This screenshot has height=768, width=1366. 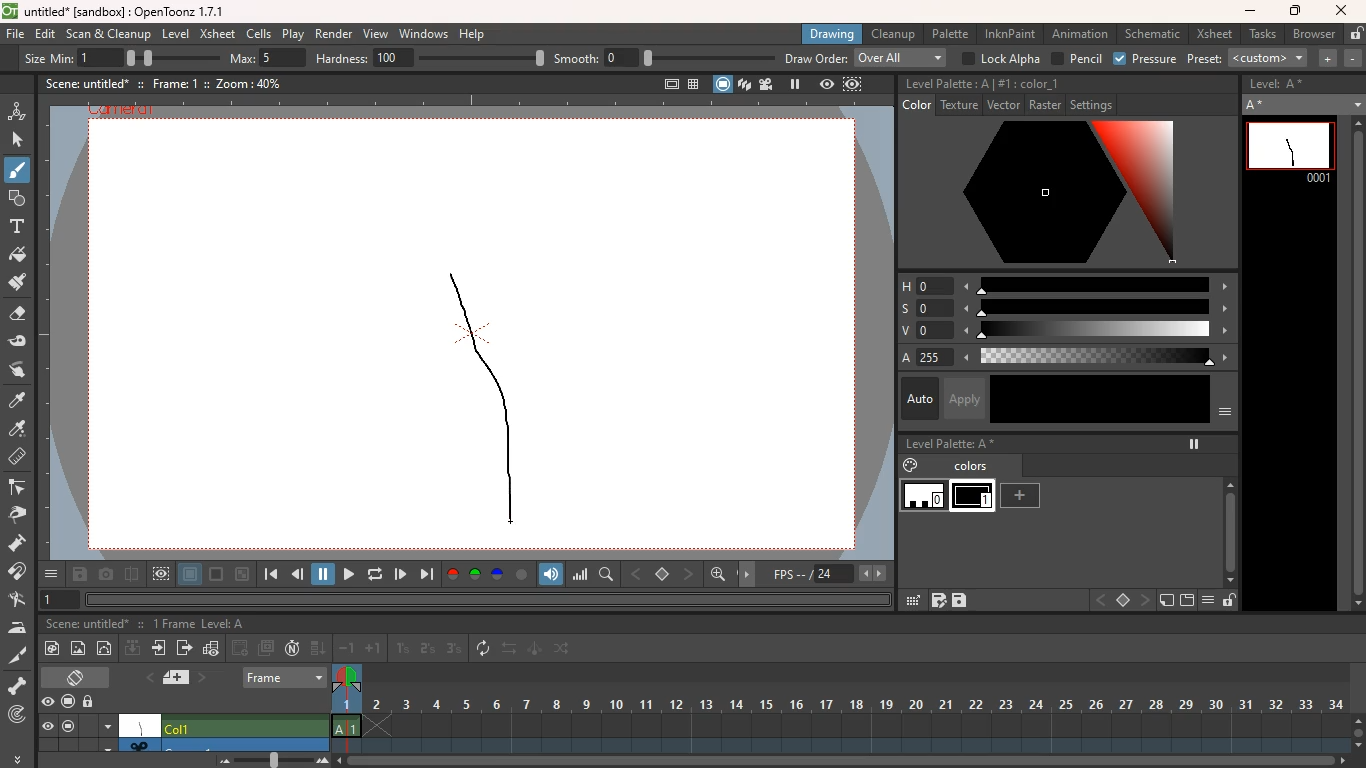 What do you see at coordinates (1010, 34) in the screenshot?
I see `inknpaint` at bounding box center [1010, 34].